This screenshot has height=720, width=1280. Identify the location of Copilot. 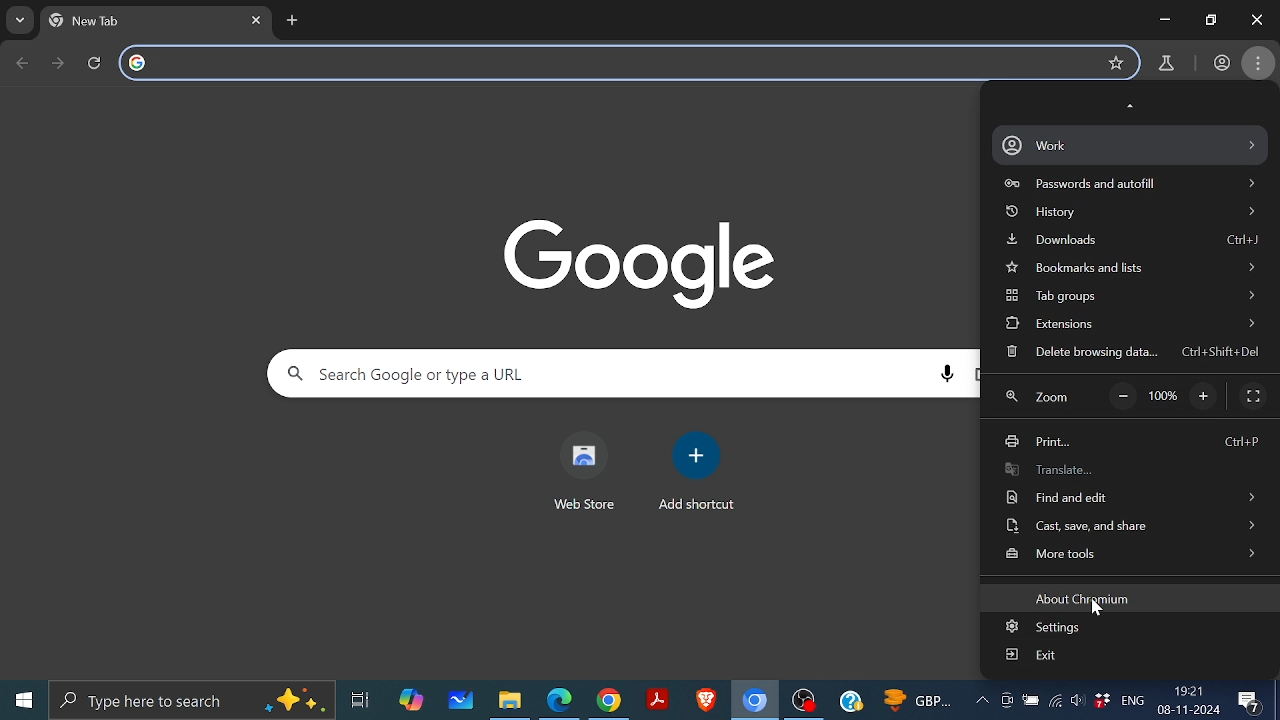
(412, 696).